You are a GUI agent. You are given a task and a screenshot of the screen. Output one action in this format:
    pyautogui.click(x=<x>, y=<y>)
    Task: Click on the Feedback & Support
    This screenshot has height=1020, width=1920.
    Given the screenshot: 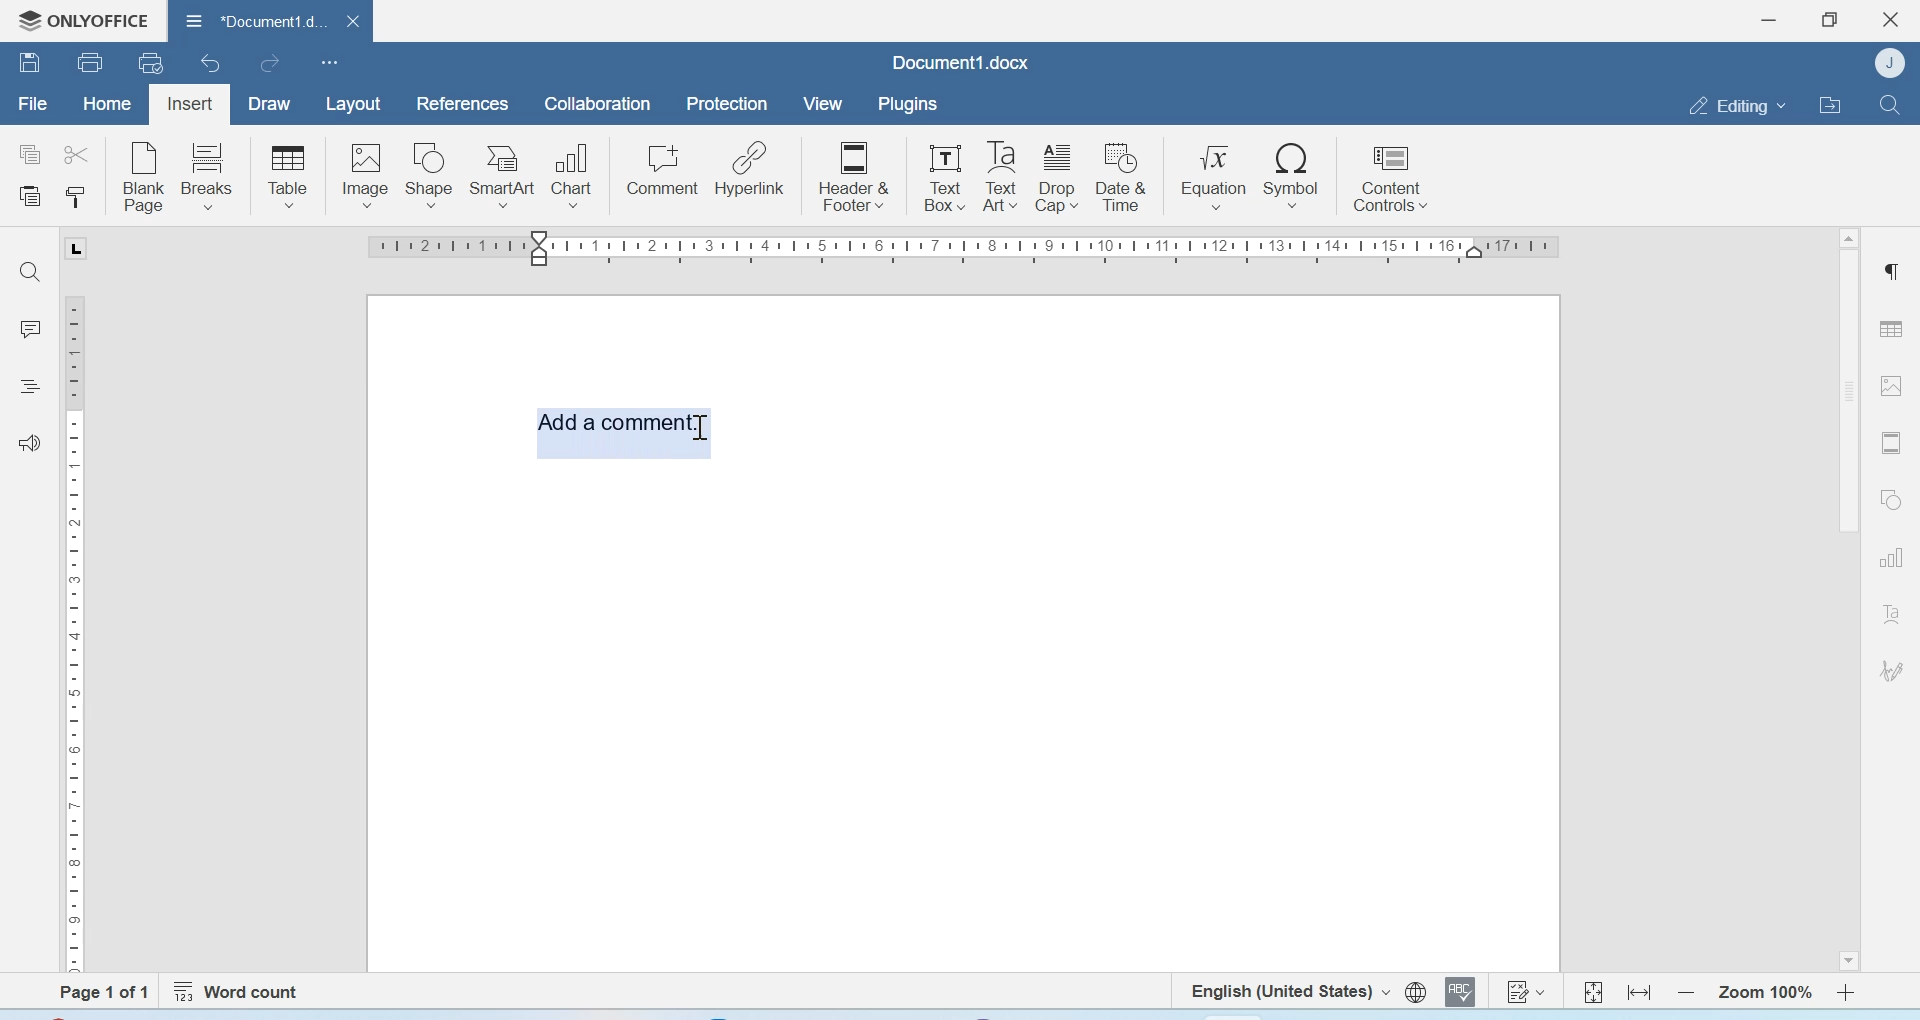 What is the action you would take?
    pyautogui.click(x=31, y=442)
    